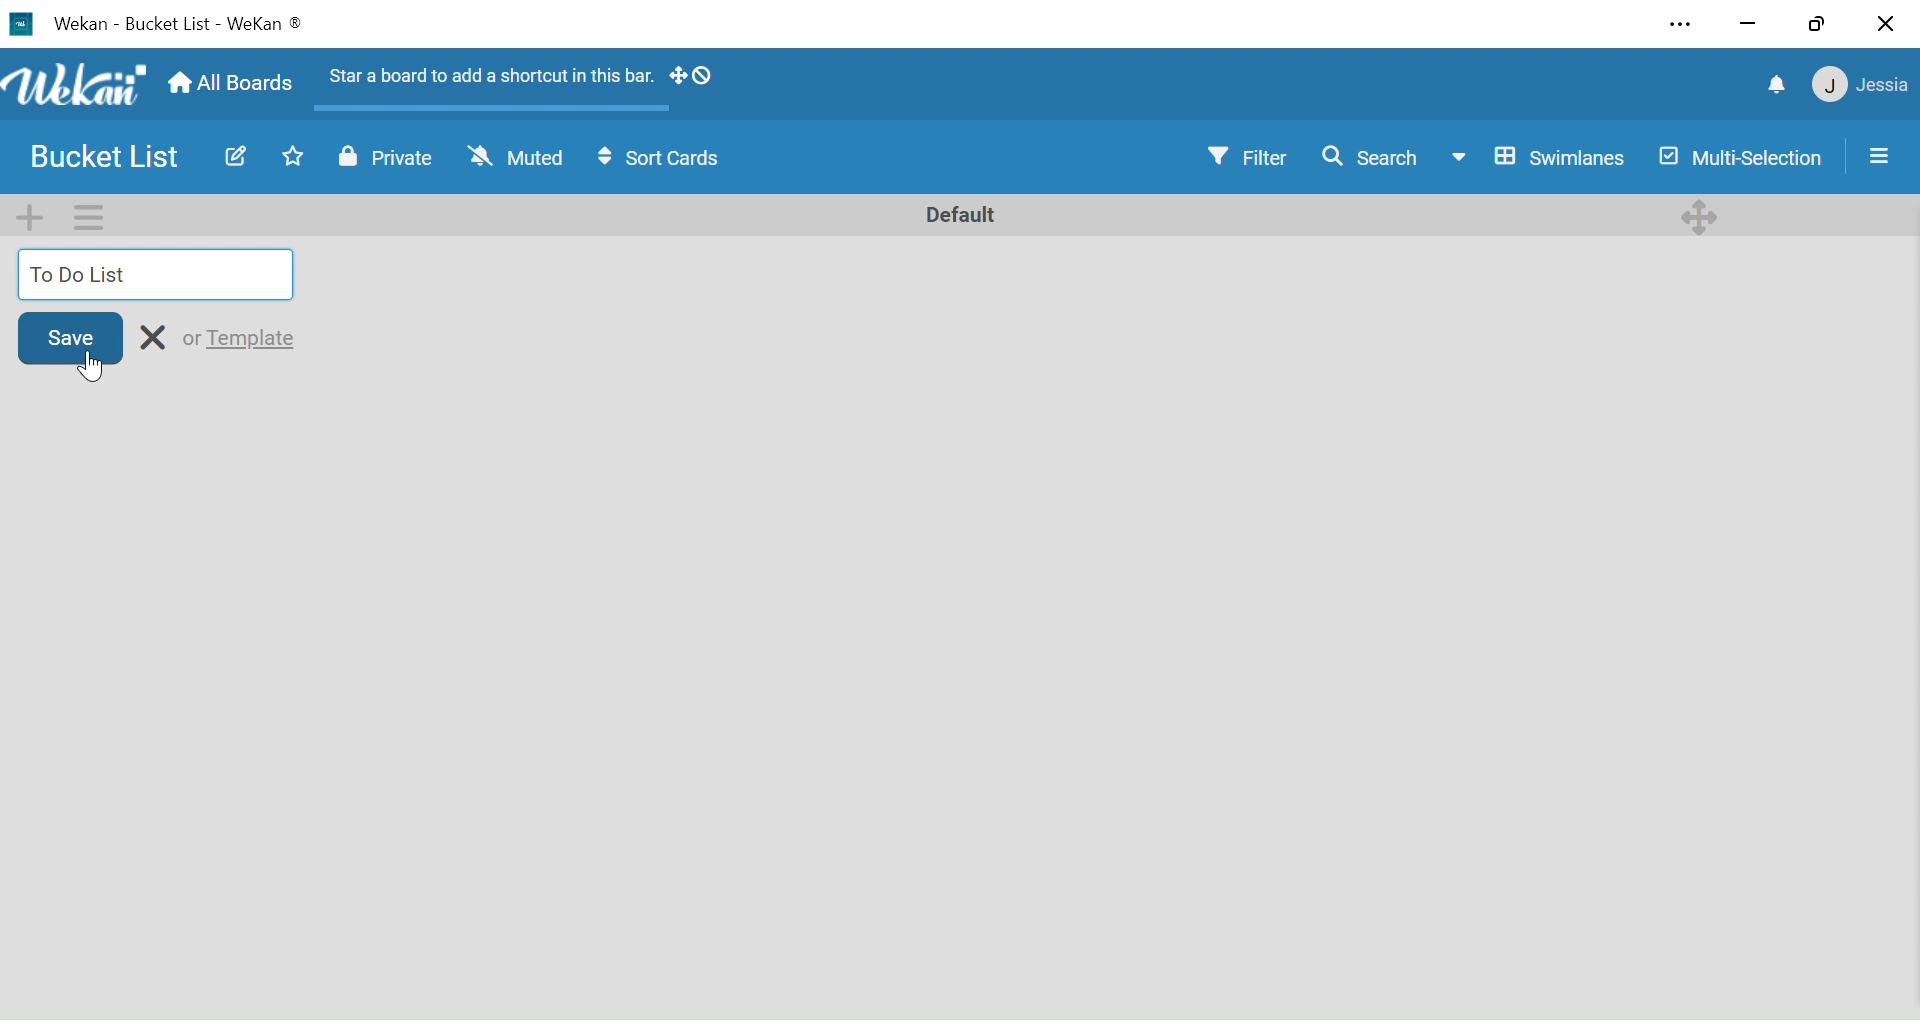 Image resolution: width=1920 pixels, height=1020 pixels. I want to click on Swimlane handle, so click(1701, 214).